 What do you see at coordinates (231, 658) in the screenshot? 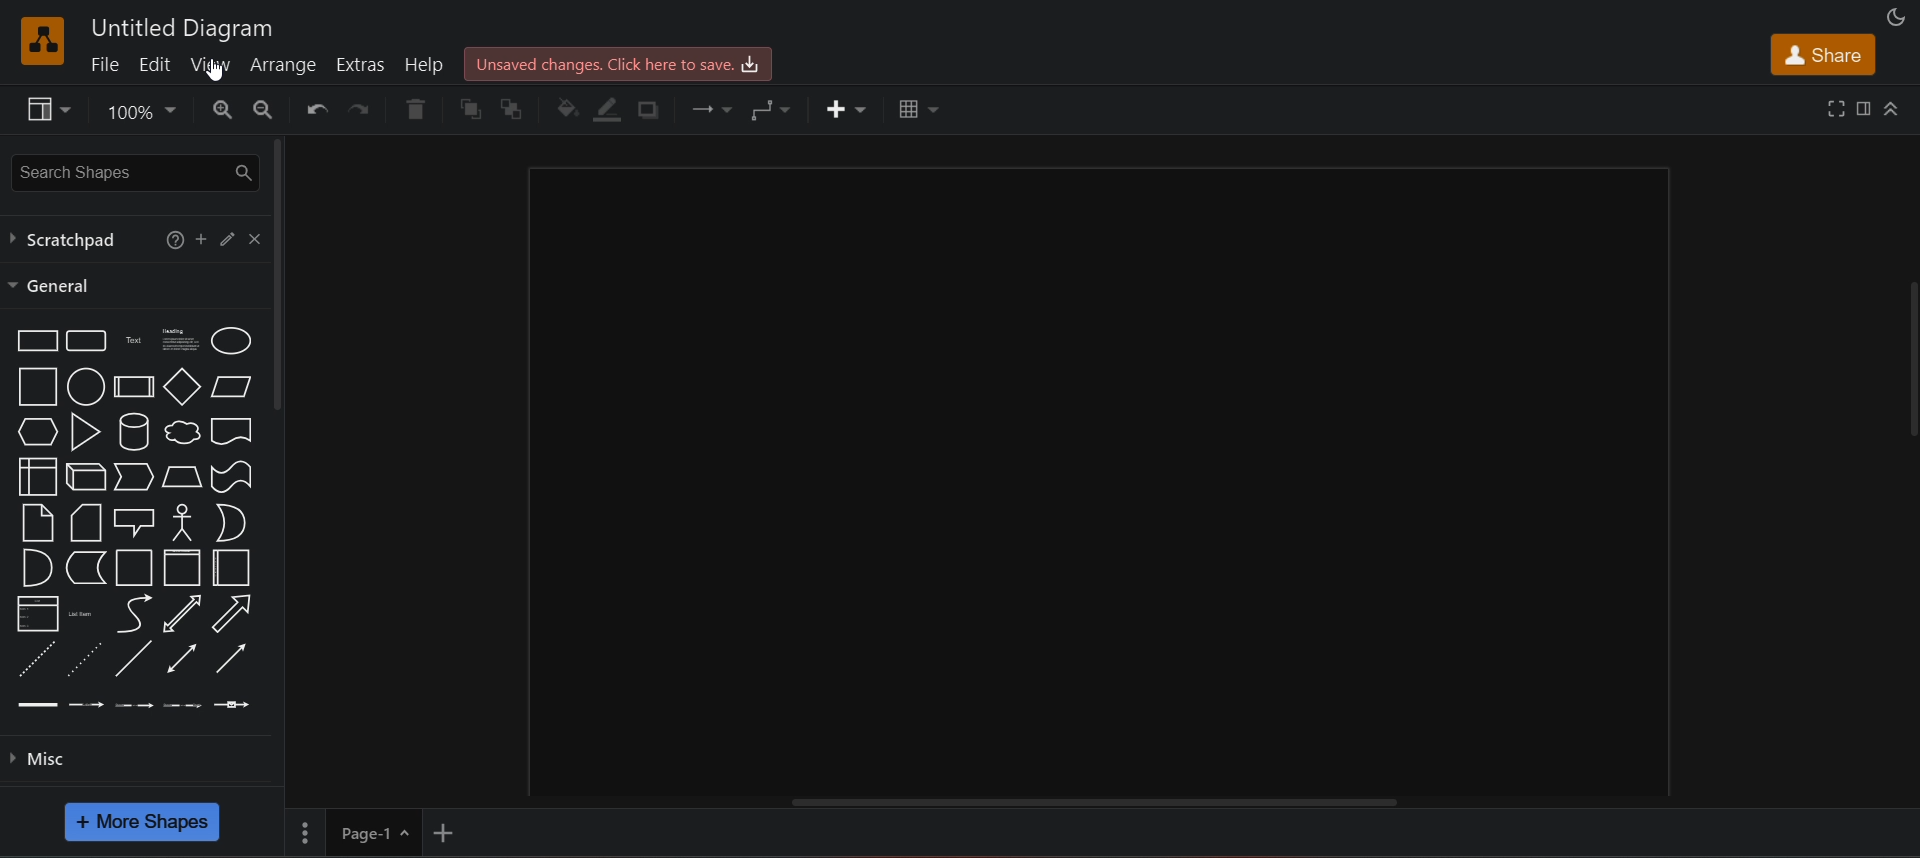
I see `directional connector` at bounding box center [231, 658].